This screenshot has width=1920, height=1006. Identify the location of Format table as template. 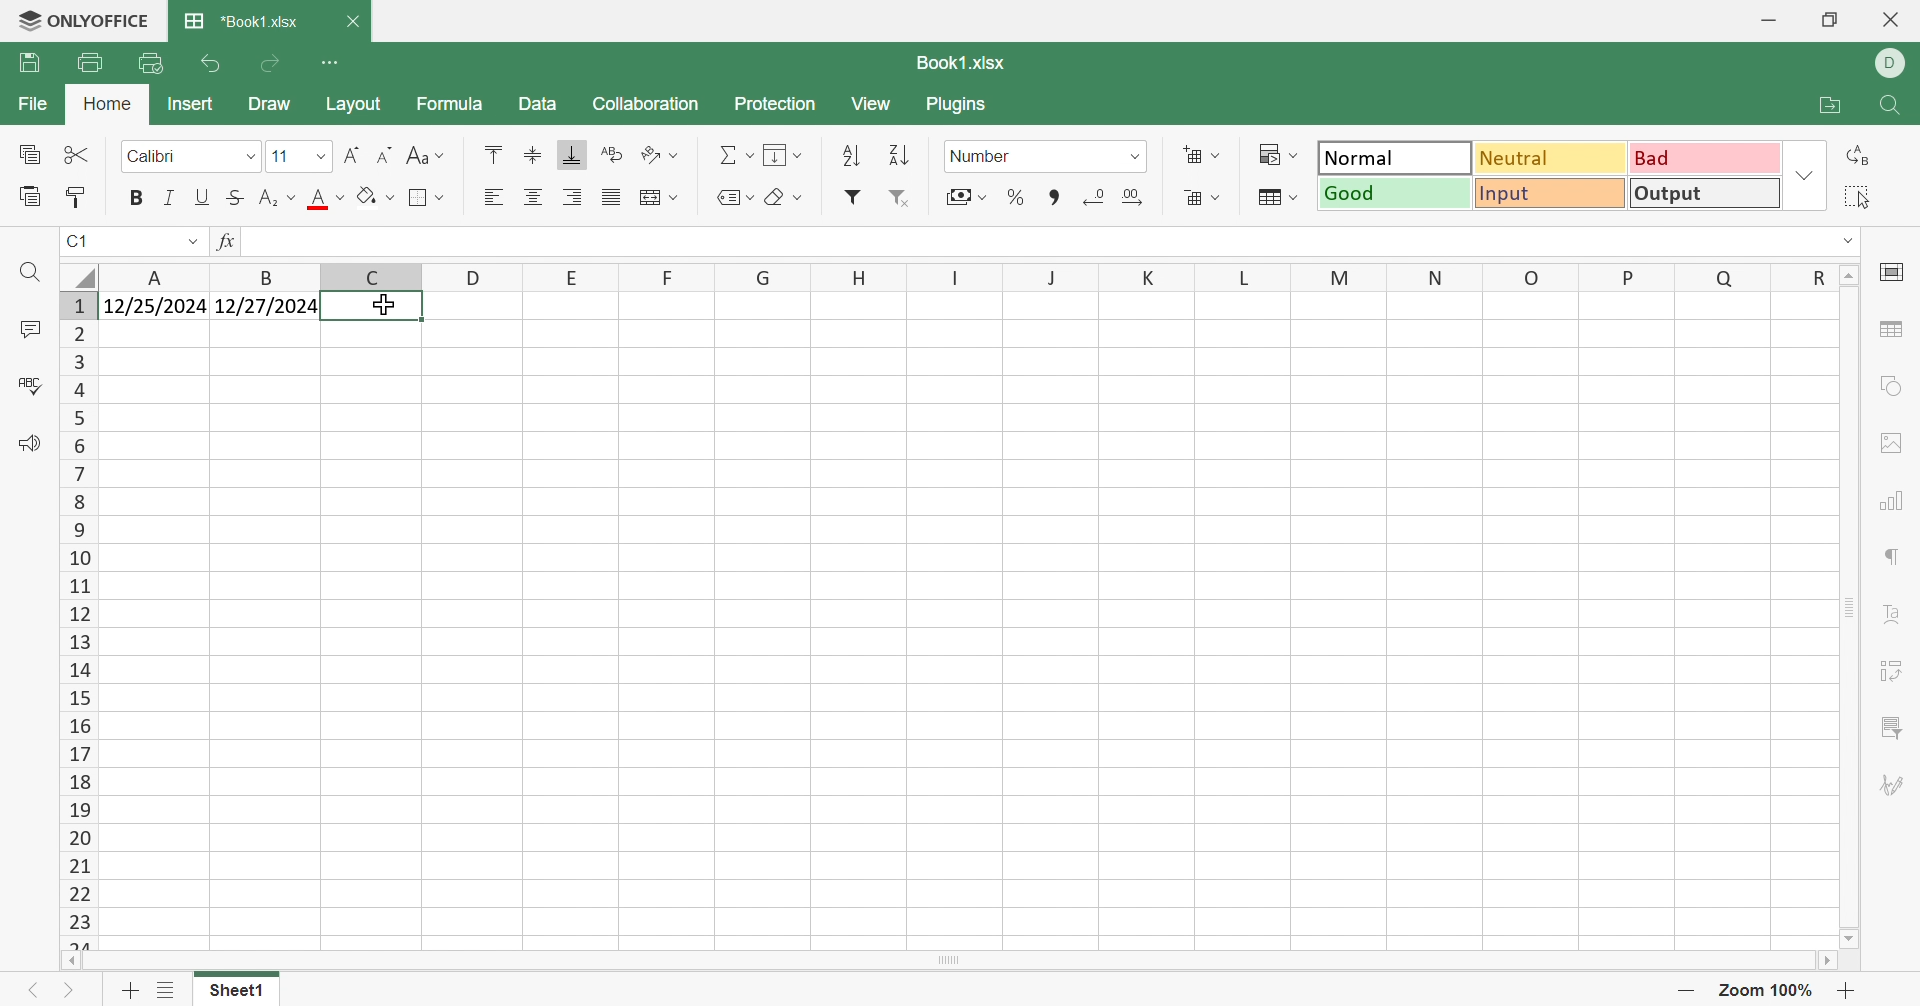
(1275, 199).